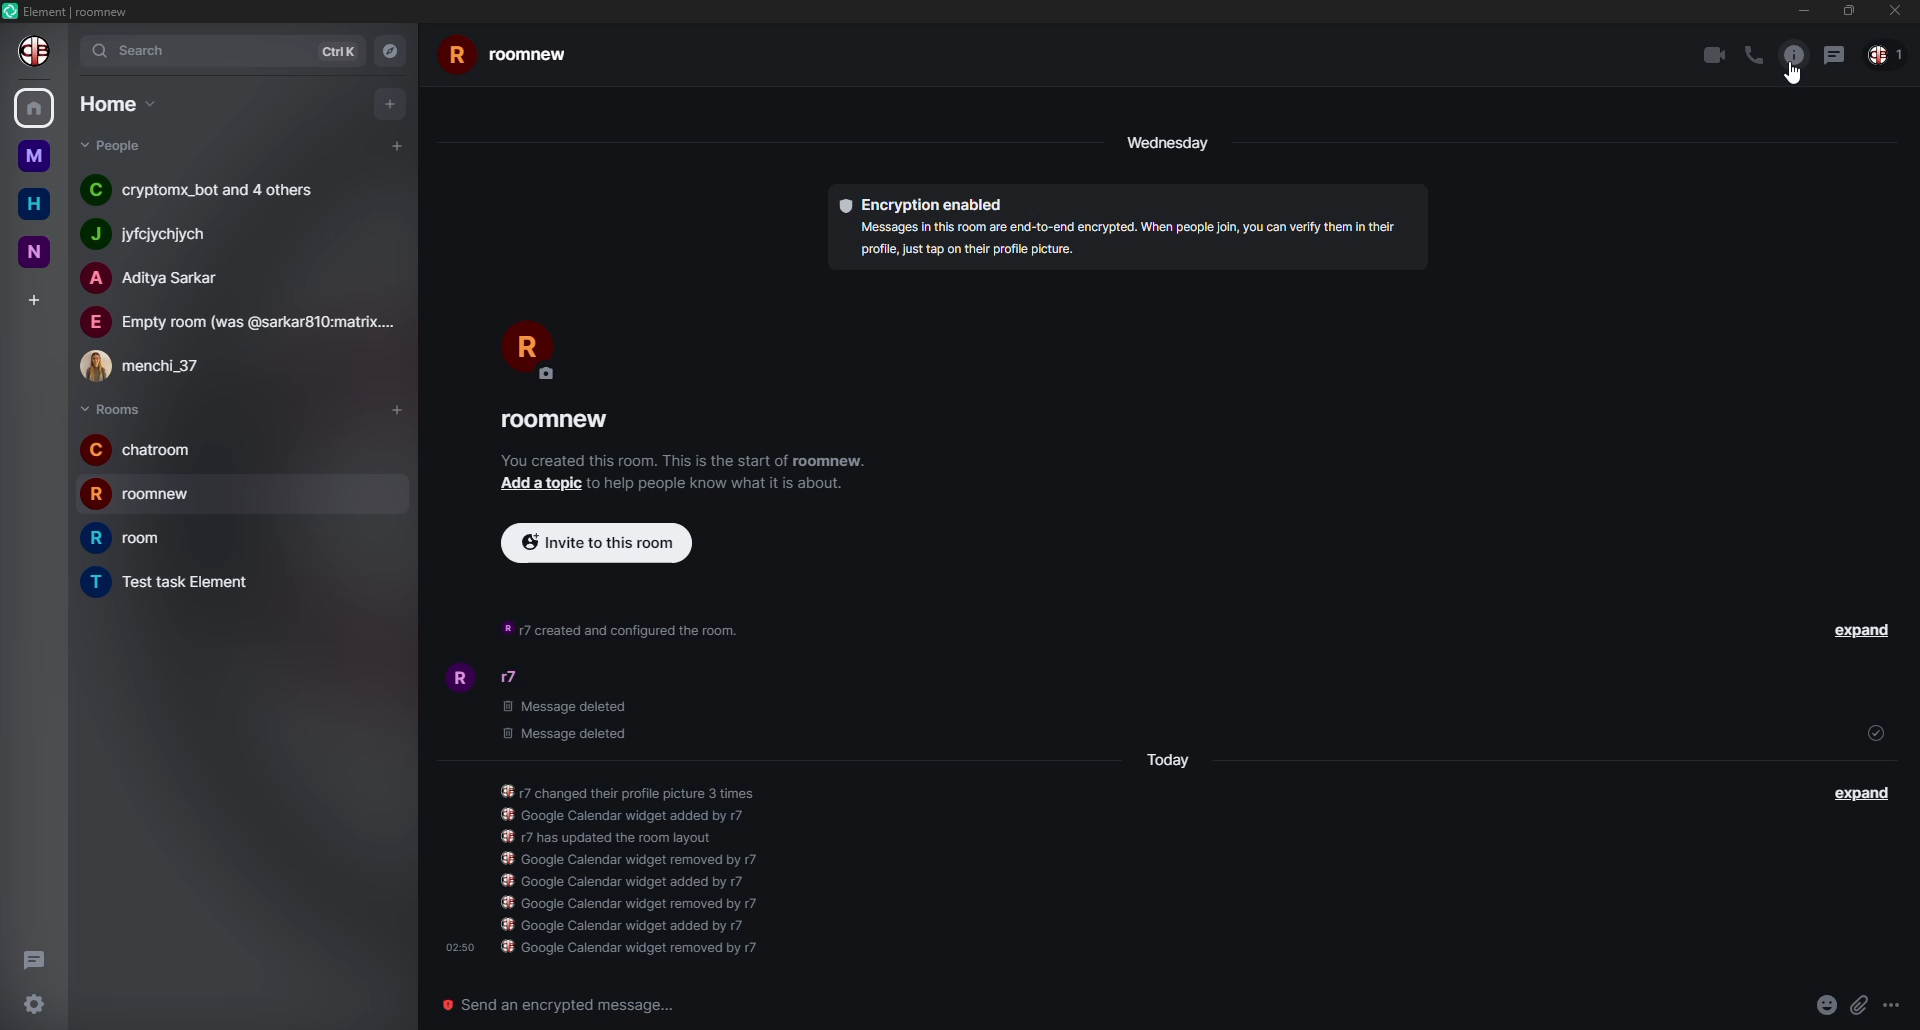 The height and width of the screenshot is (1030, 1920). I want to click on people, so click(114, 145).